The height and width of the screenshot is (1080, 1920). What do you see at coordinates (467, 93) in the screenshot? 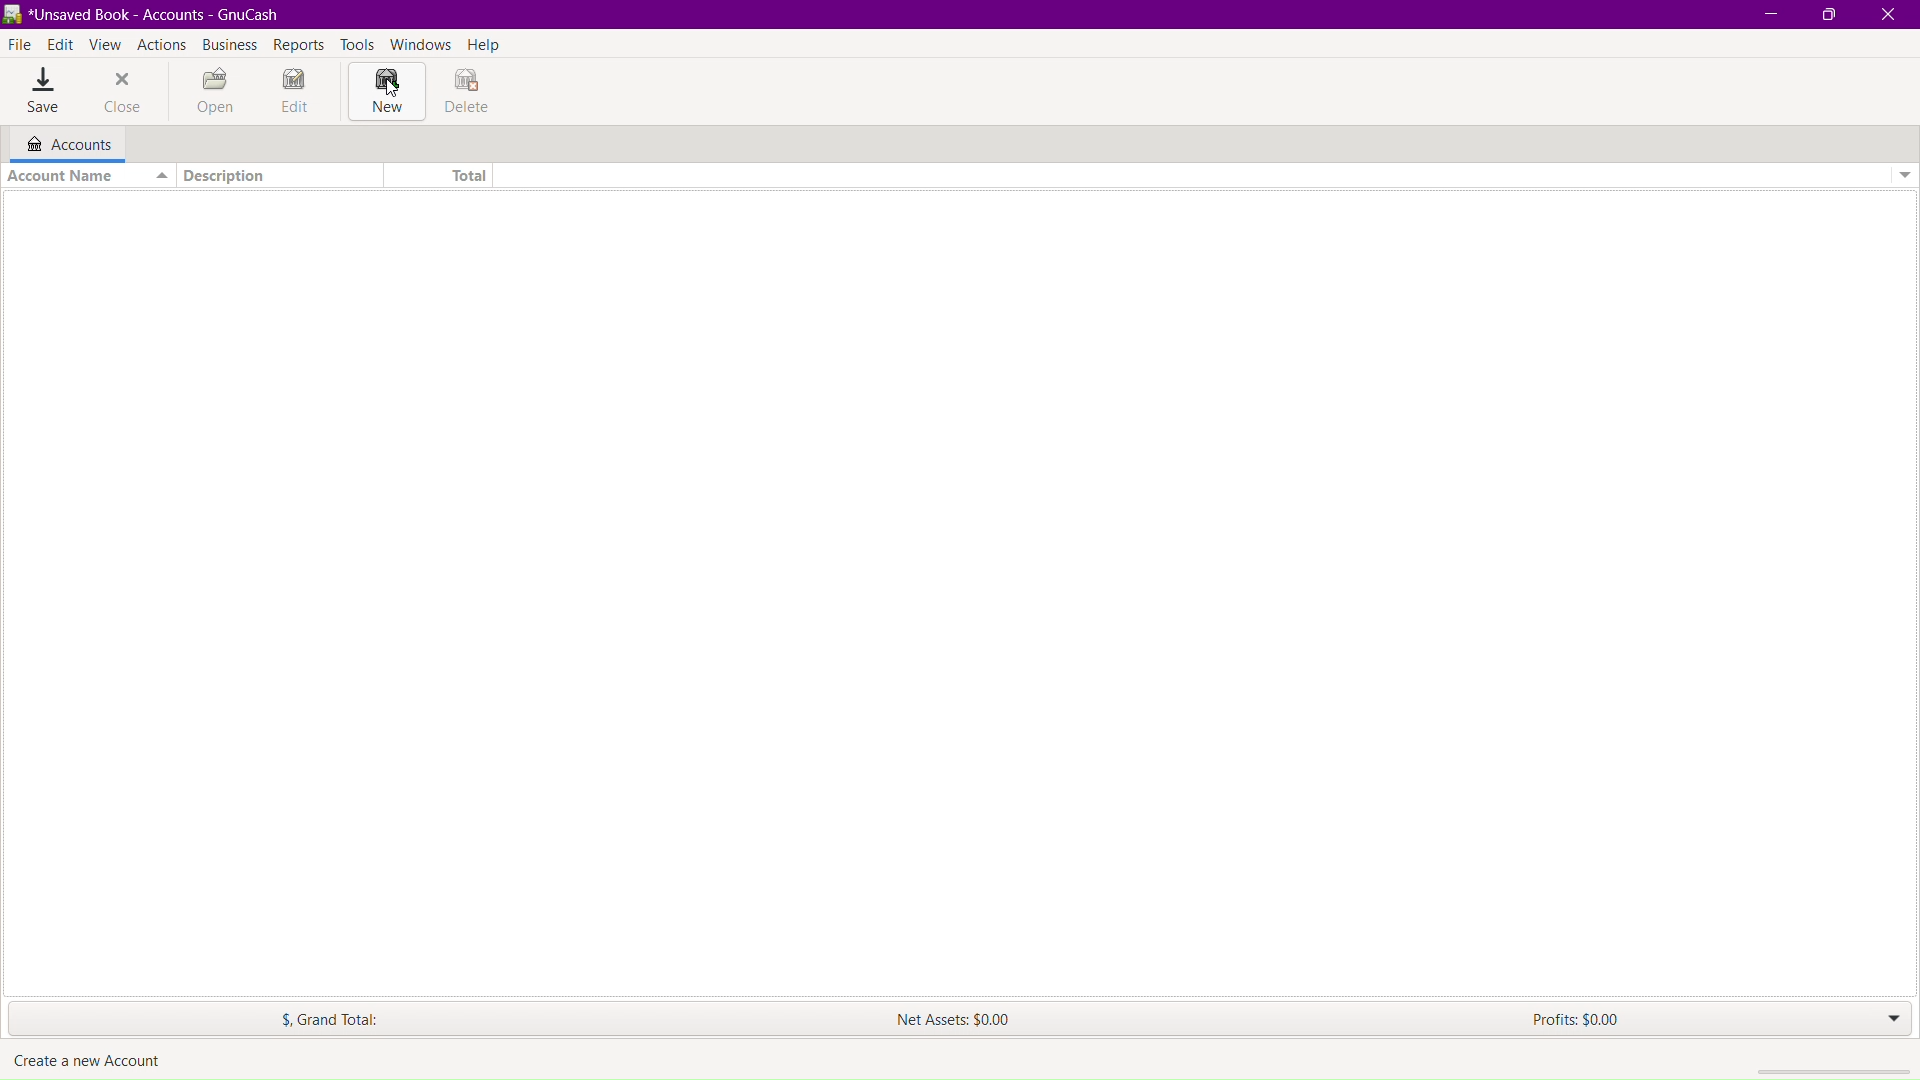
I see `Delete` at bounding box center [467, 93].